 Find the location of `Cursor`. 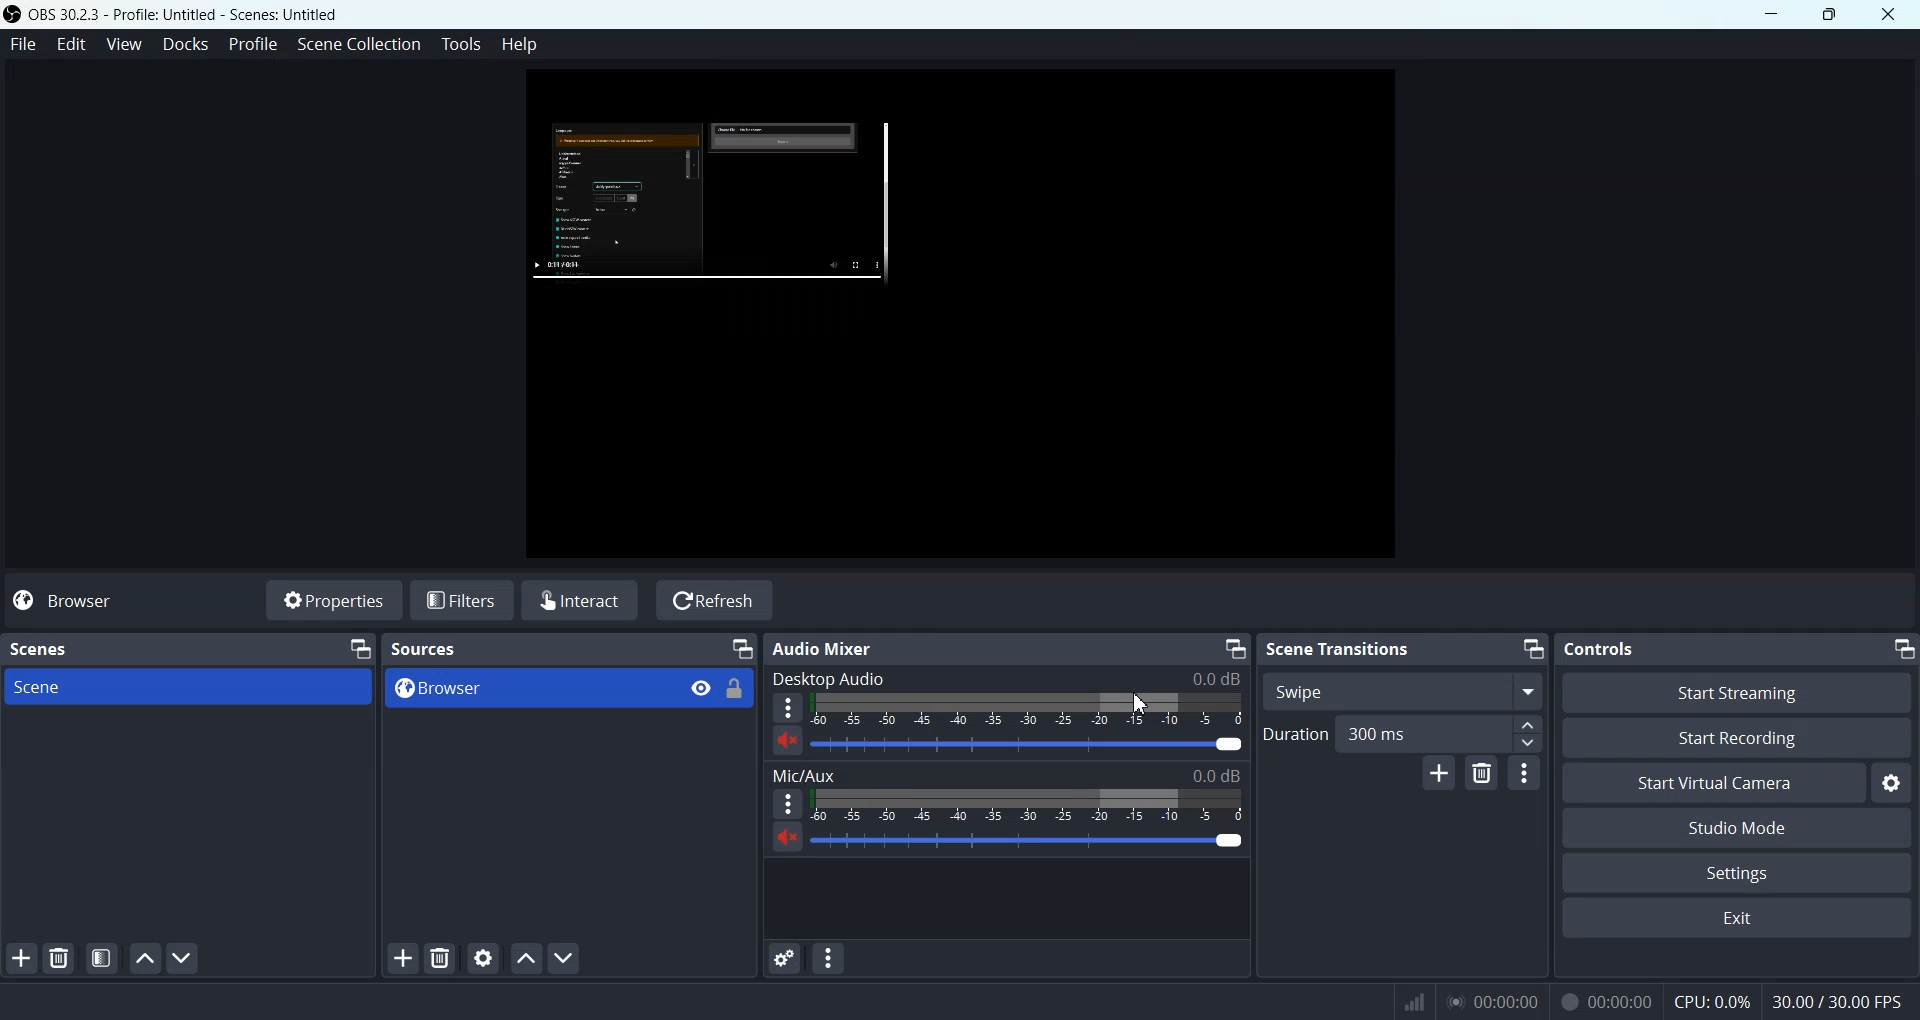

Cursor is located at coordinates (1141, 707).